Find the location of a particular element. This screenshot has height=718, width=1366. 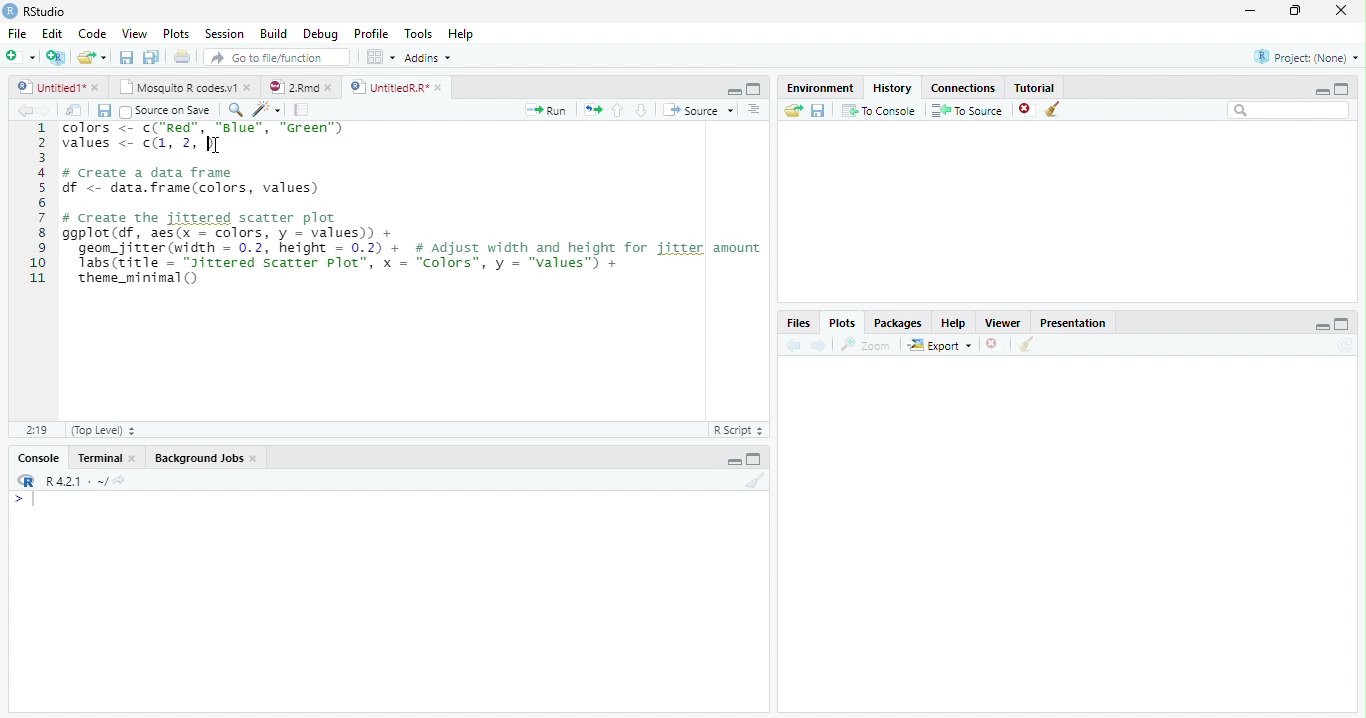

Show in new window is located at coordinates (73, 111).